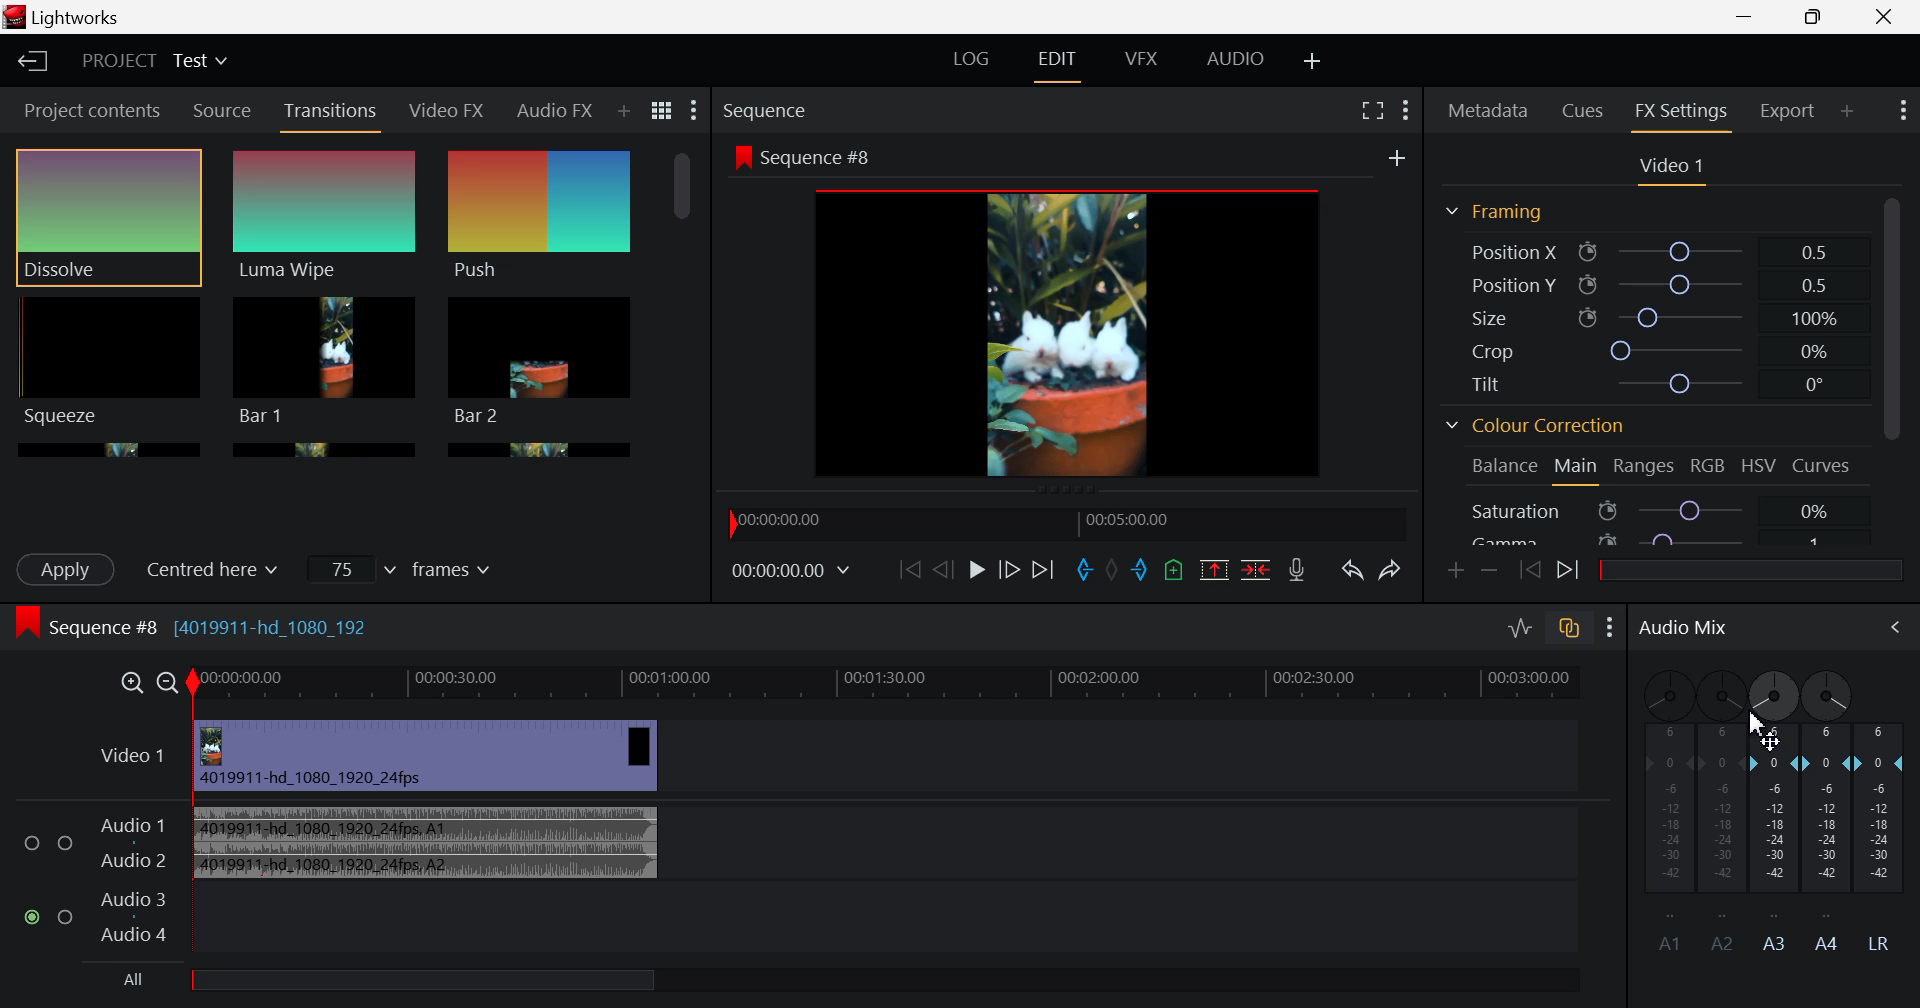 The height and width of the screenshot is (1008, 1920). I want to click on Next keyframe, so click(1568, 572).